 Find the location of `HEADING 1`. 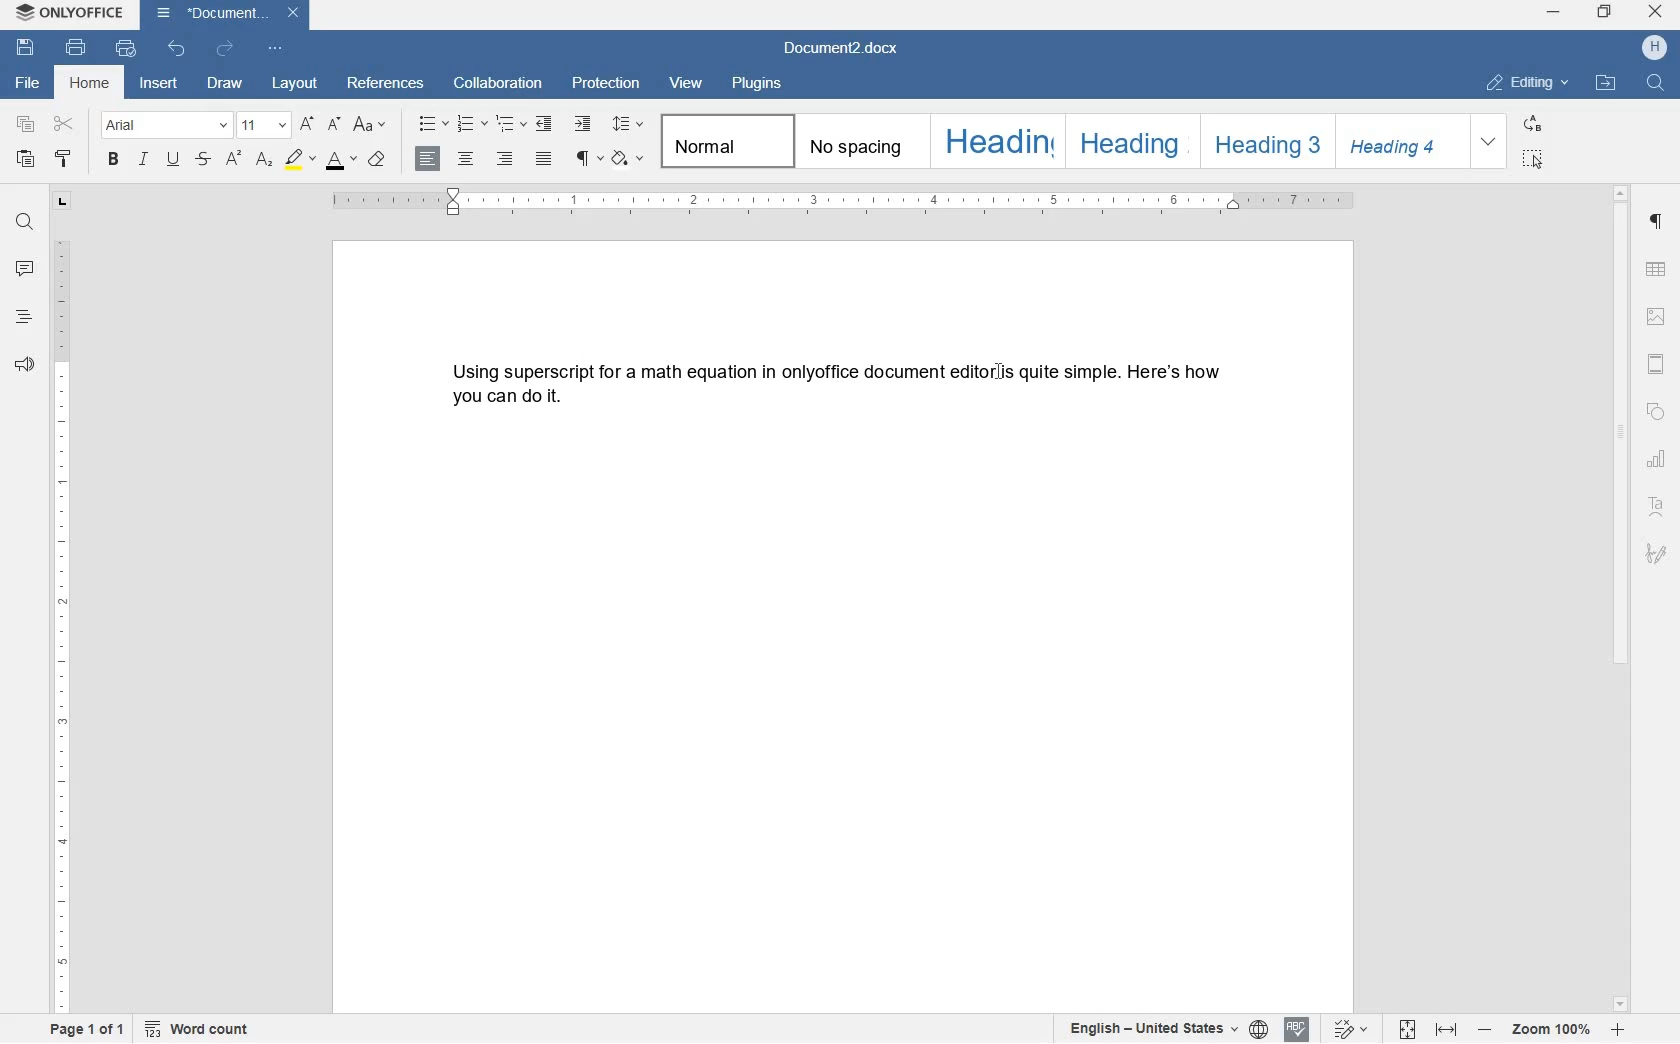

HEADING 1 is located at coordinates (994, 142).